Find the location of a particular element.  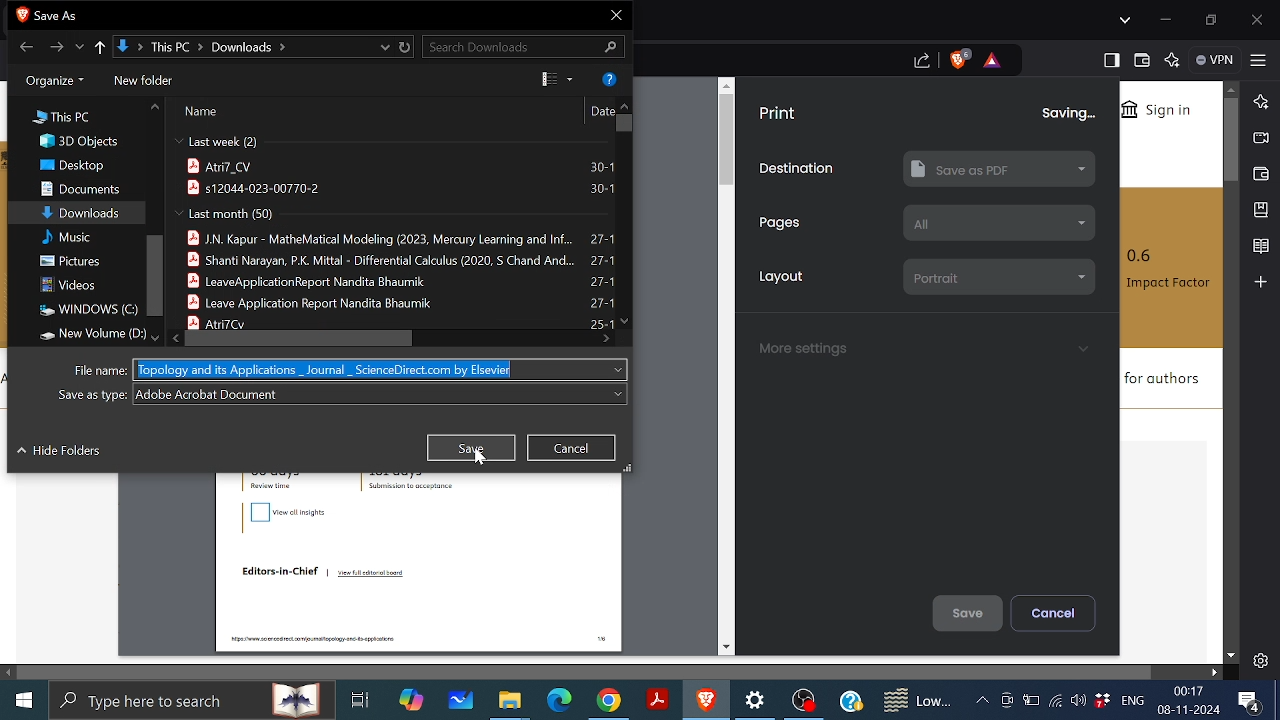

Leo AI is located at coordinates (1172, 60).